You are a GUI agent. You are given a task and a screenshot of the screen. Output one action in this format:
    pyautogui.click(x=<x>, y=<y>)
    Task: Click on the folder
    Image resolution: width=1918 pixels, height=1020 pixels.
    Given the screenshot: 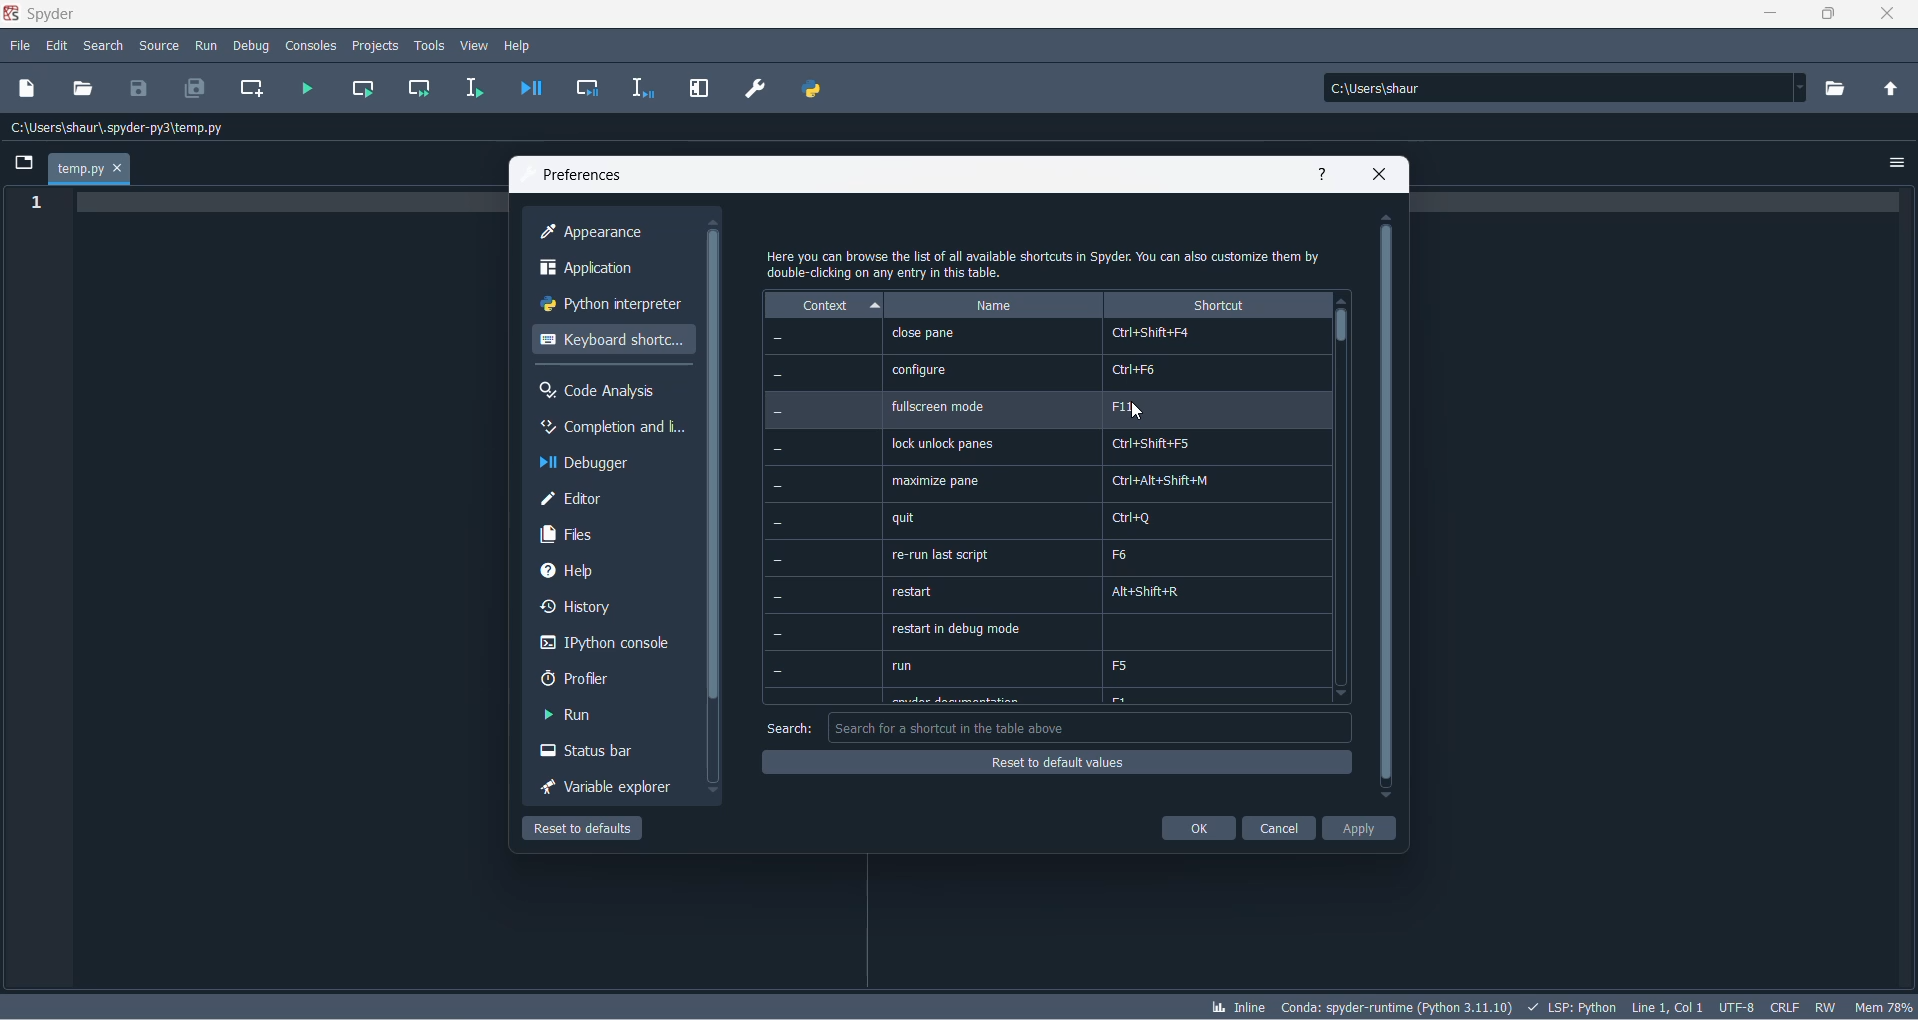 What is the action you would take?
    pyautogui.click(x=21, y=165)
    